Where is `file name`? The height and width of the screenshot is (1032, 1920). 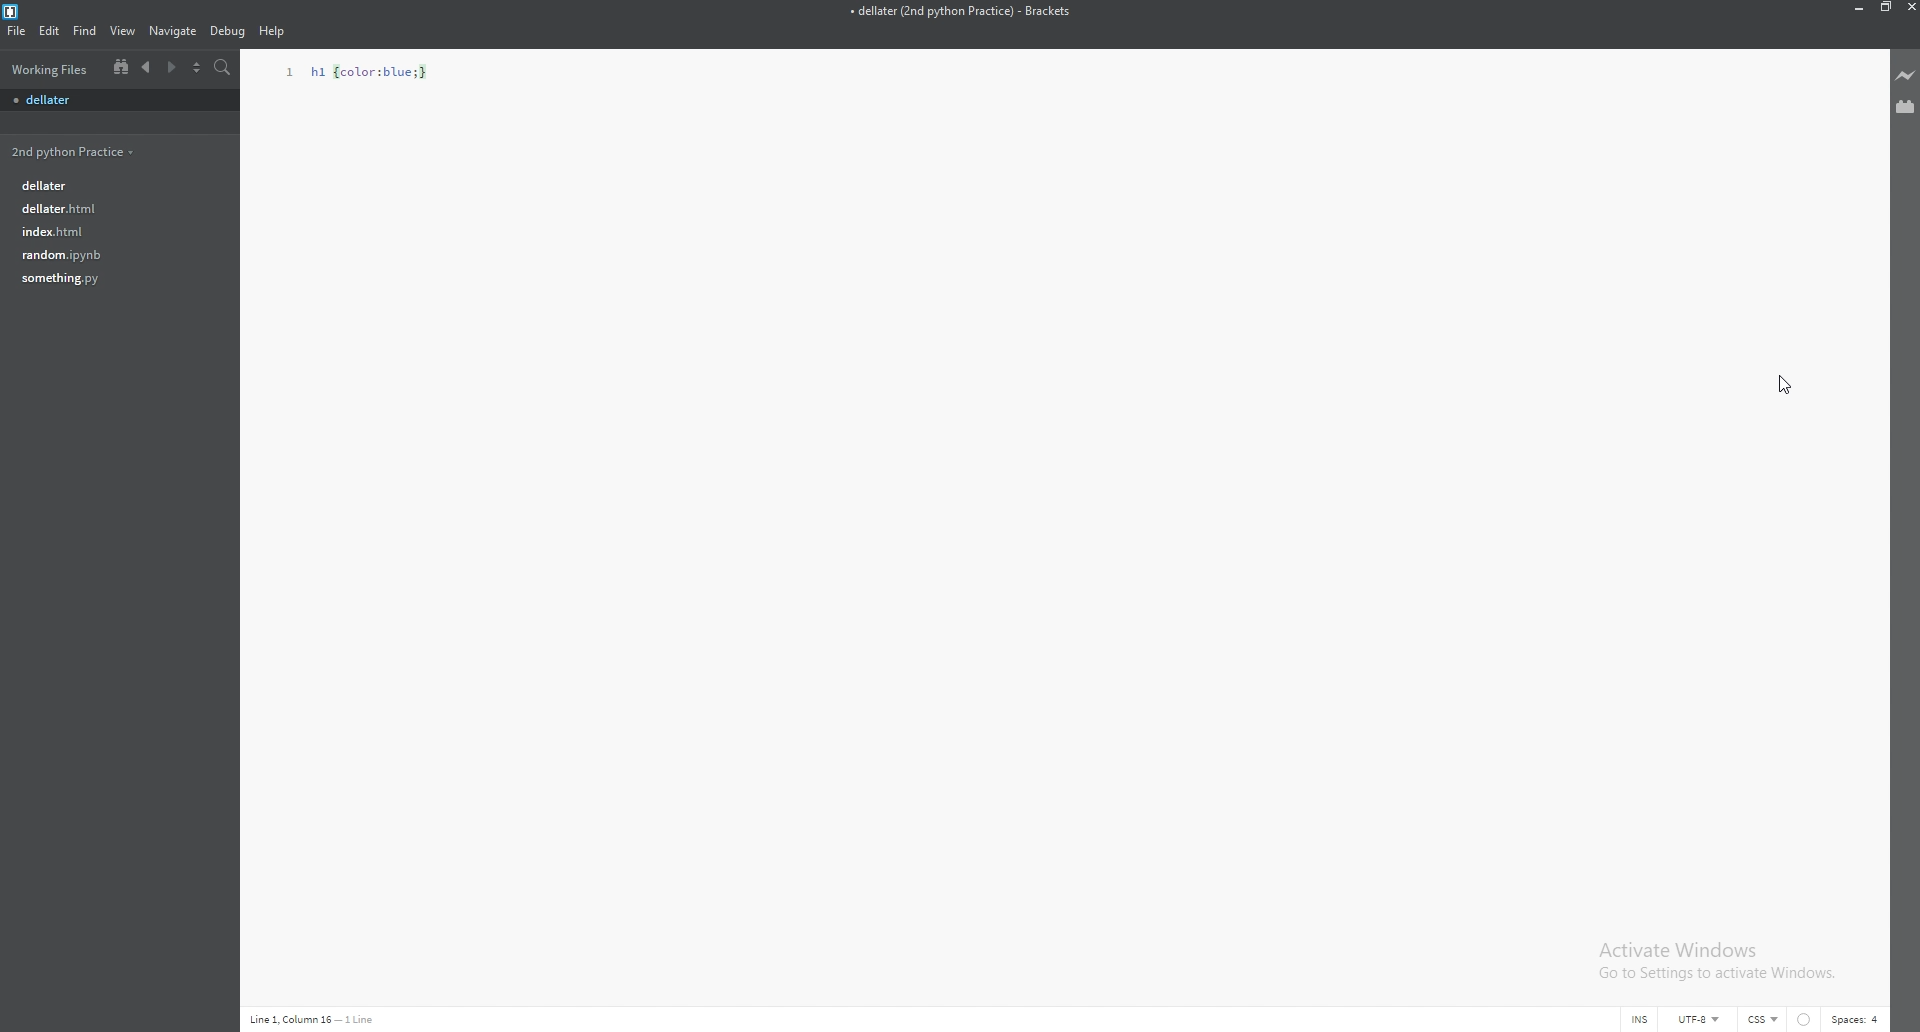
file name is located at coordinates (959, 11).